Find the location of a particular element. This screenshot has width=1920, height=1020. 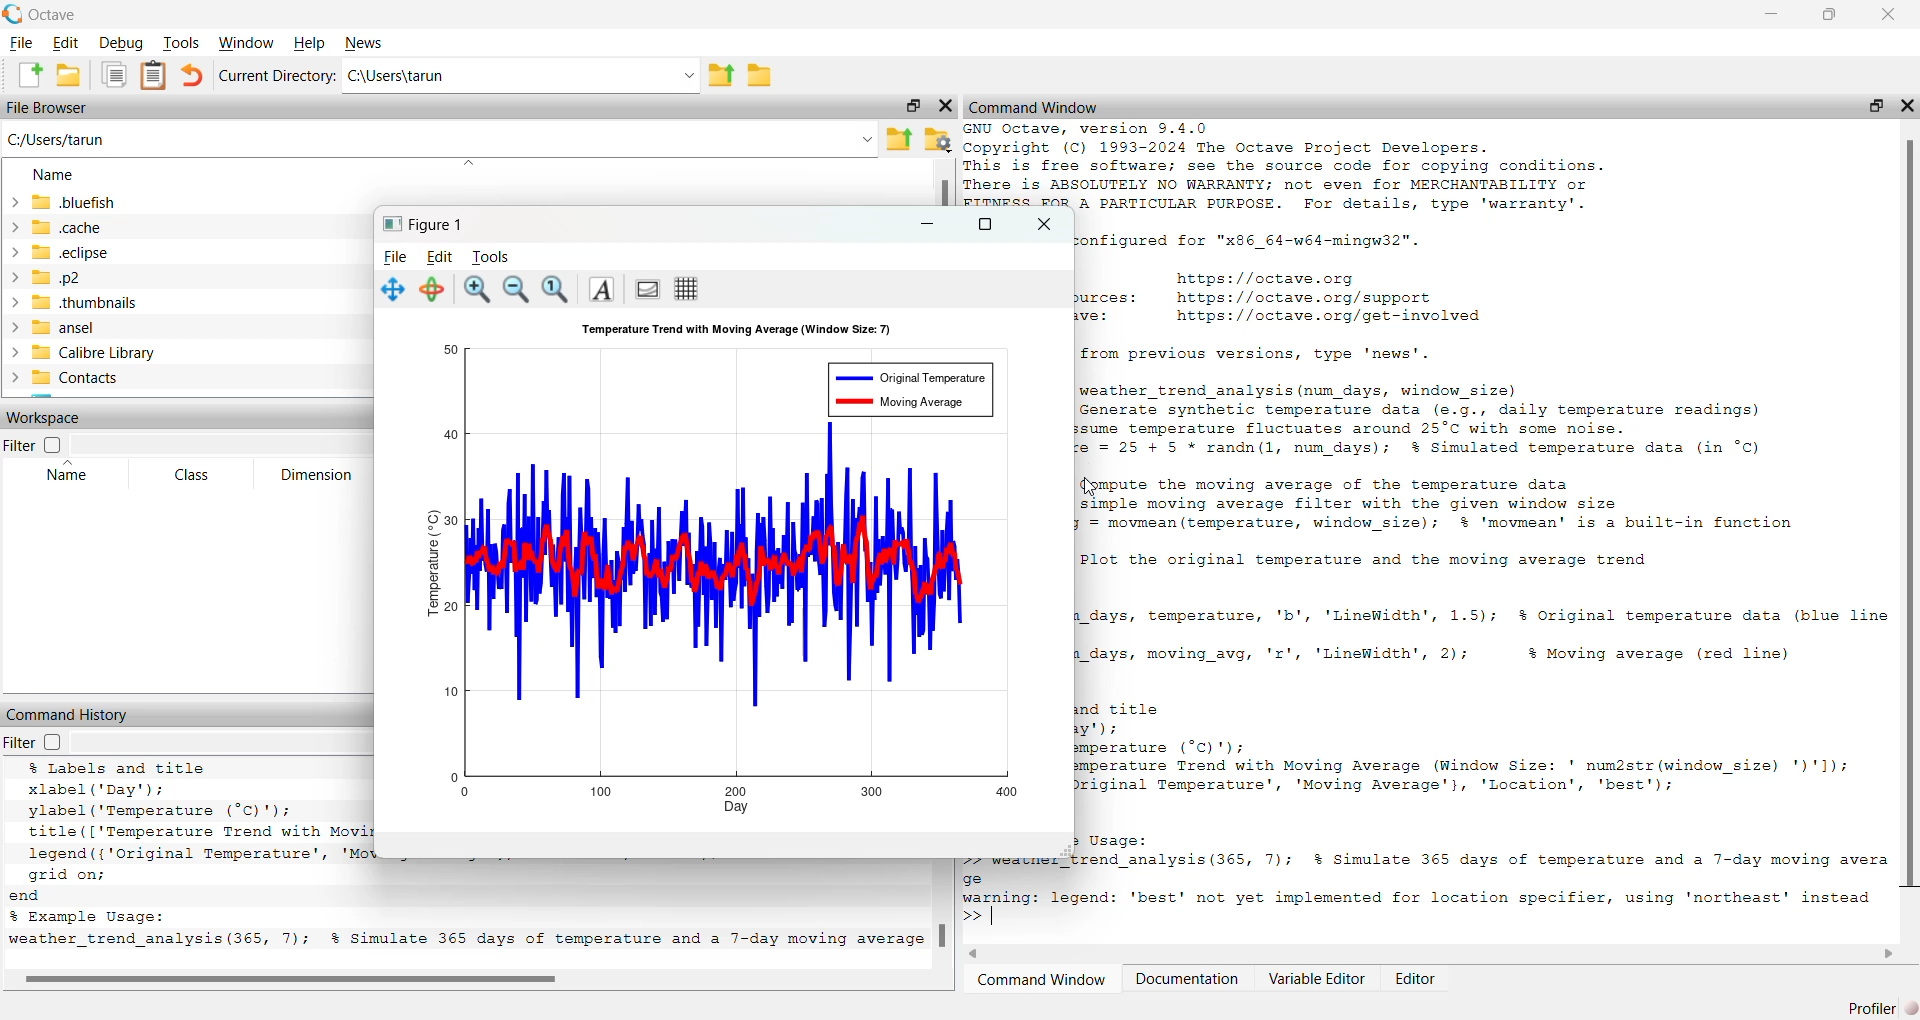

Filter is located at coordinates (32, 444).